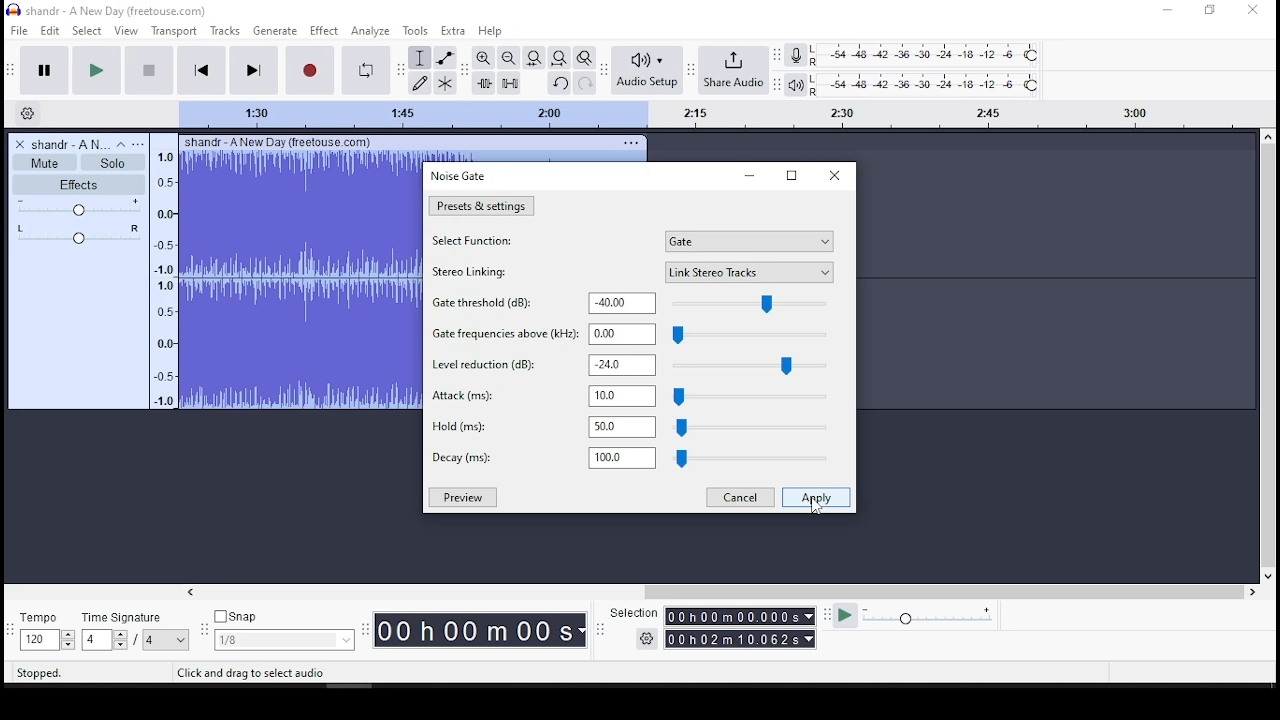 Image resolution: width=1280 pixels, height=720 pixels. I want to click on recording level, so click(926, 55).